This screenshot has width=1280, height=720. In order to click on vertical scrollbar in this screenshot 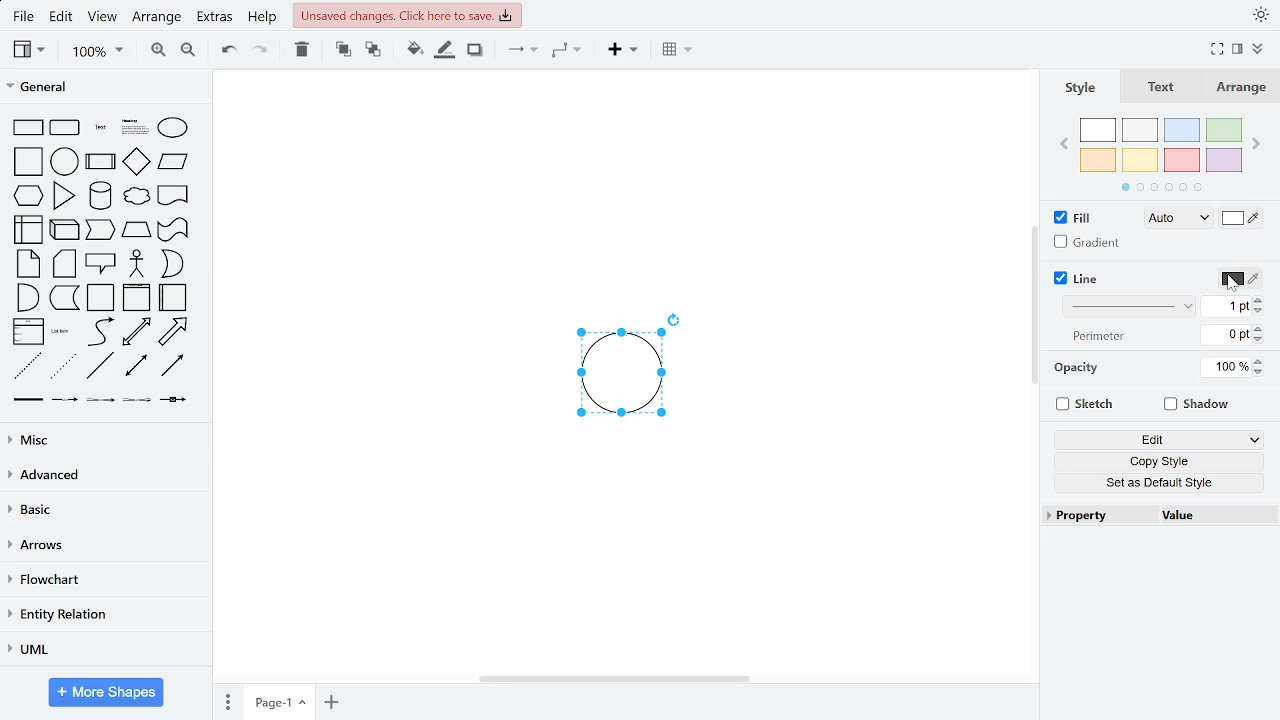, I will do `click(1034, 308)`.